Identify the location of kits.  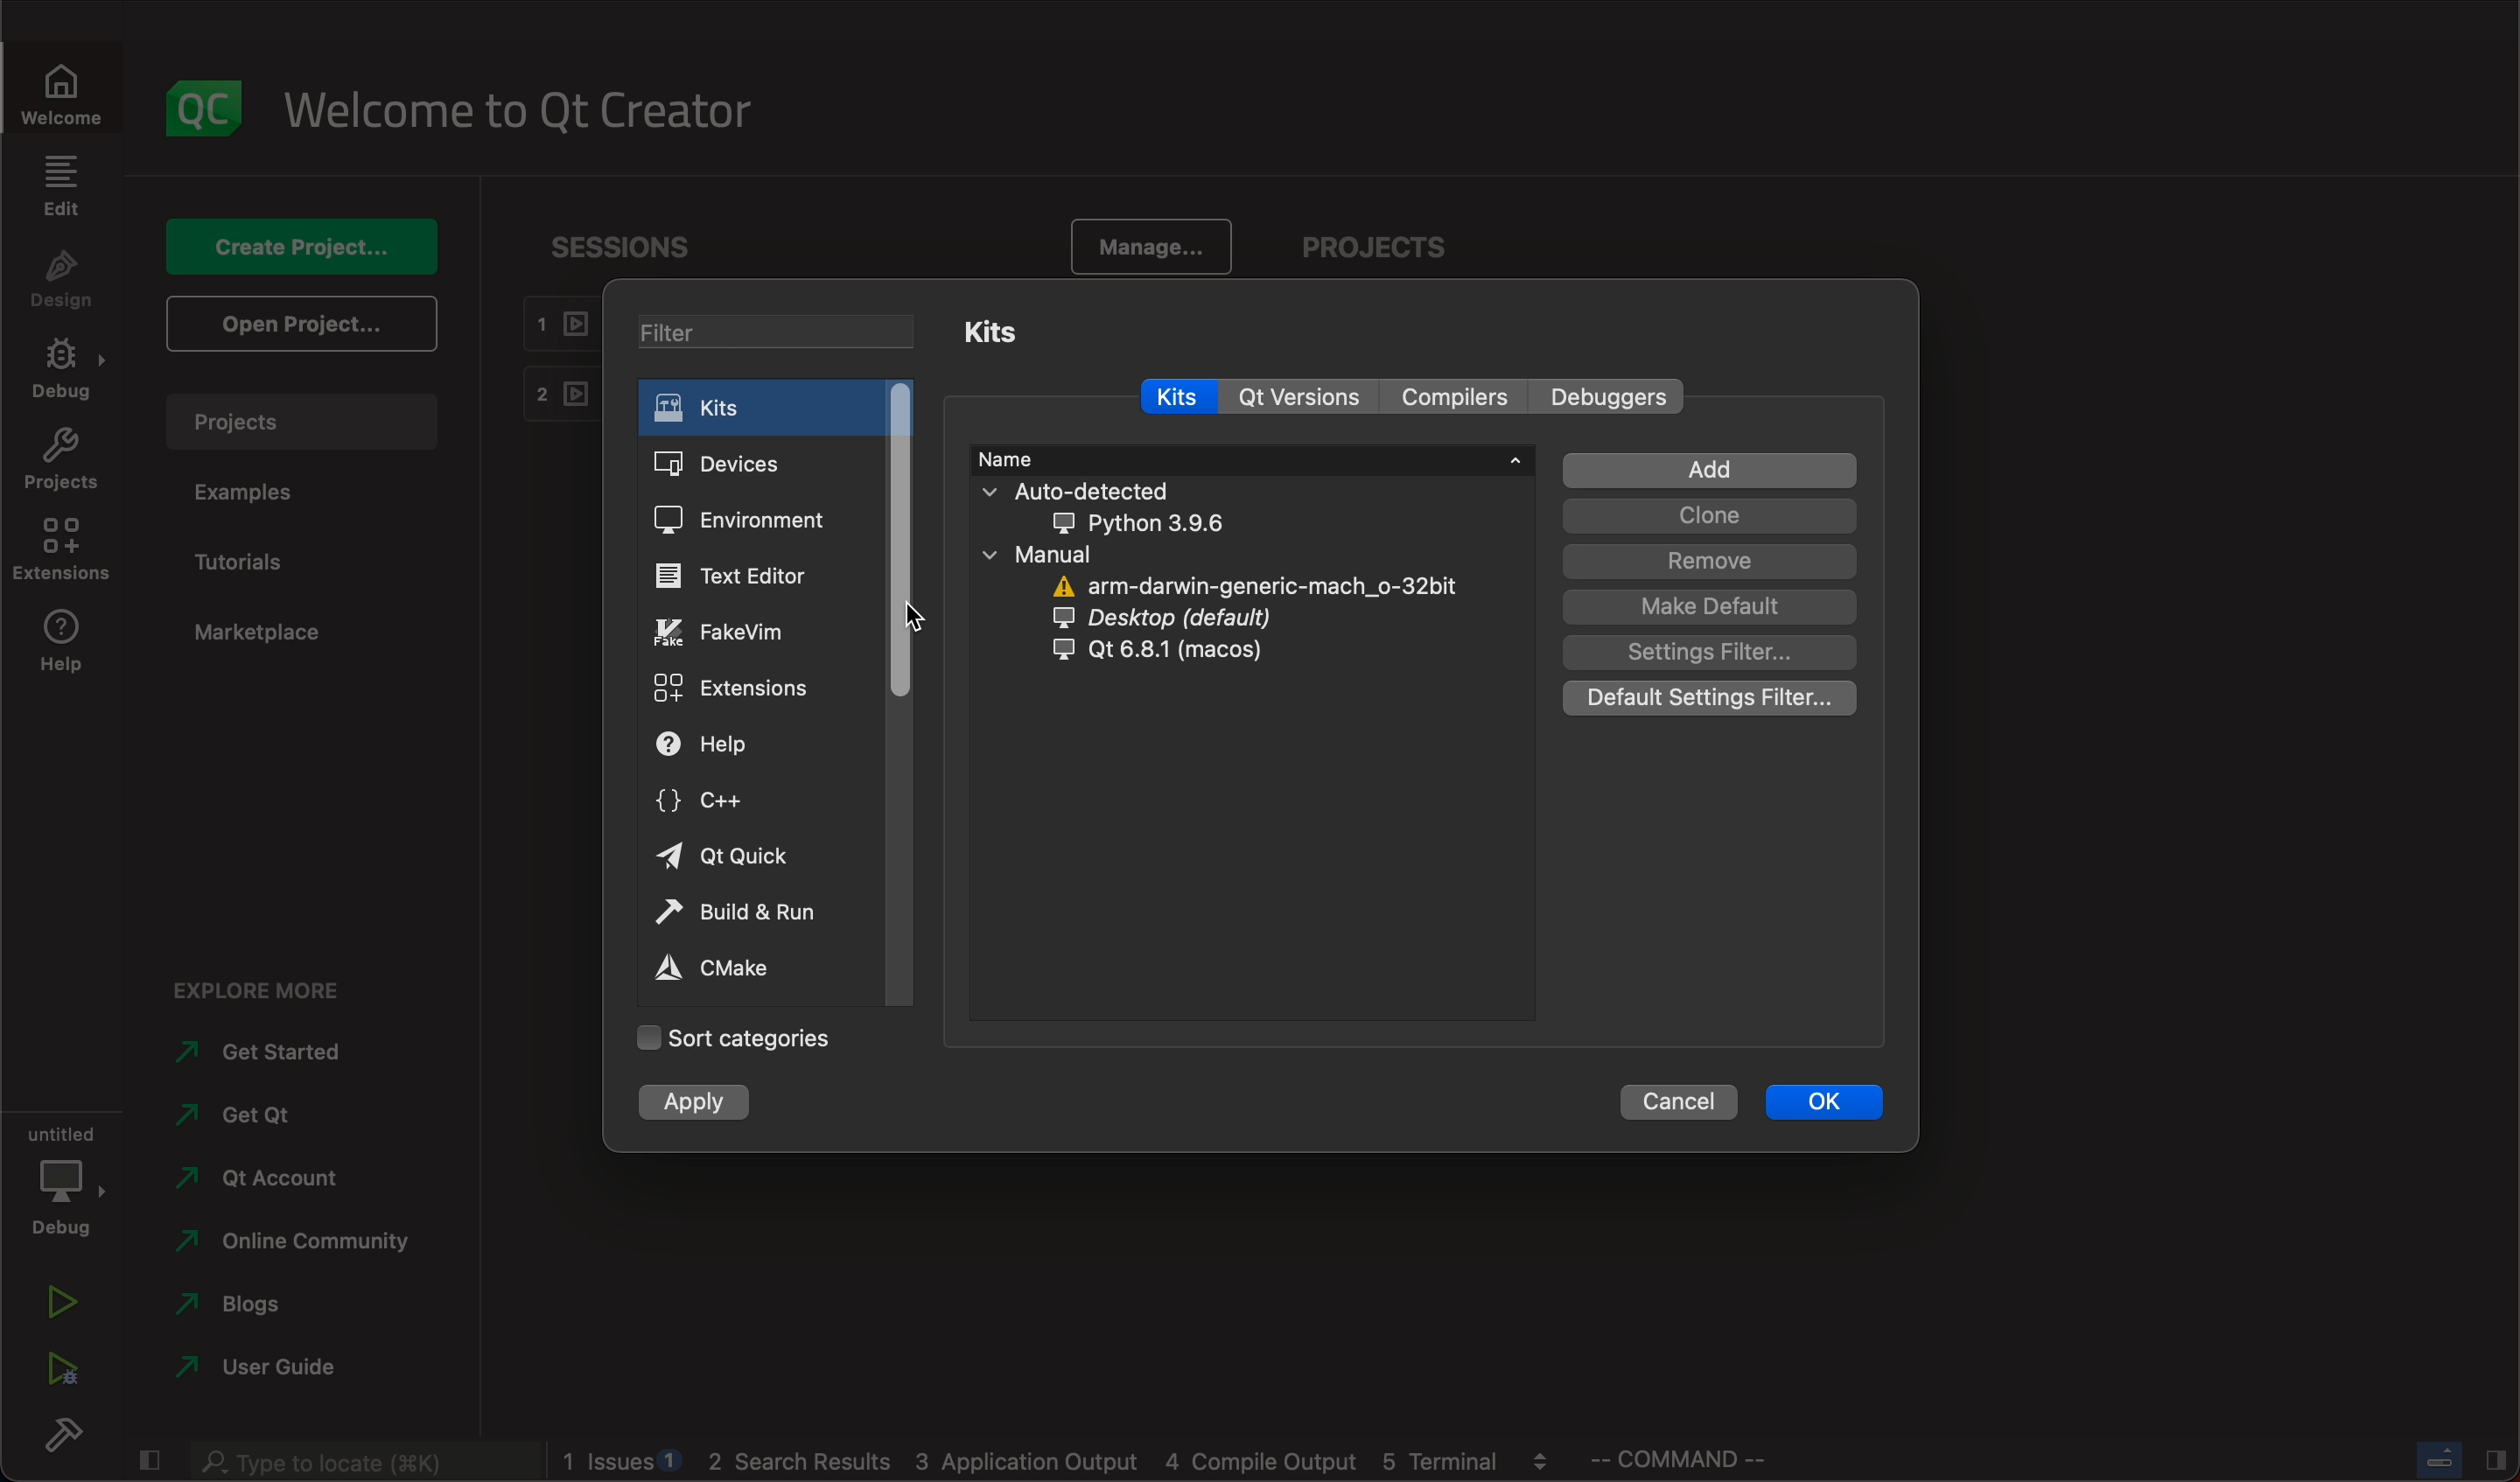
(755, 406).